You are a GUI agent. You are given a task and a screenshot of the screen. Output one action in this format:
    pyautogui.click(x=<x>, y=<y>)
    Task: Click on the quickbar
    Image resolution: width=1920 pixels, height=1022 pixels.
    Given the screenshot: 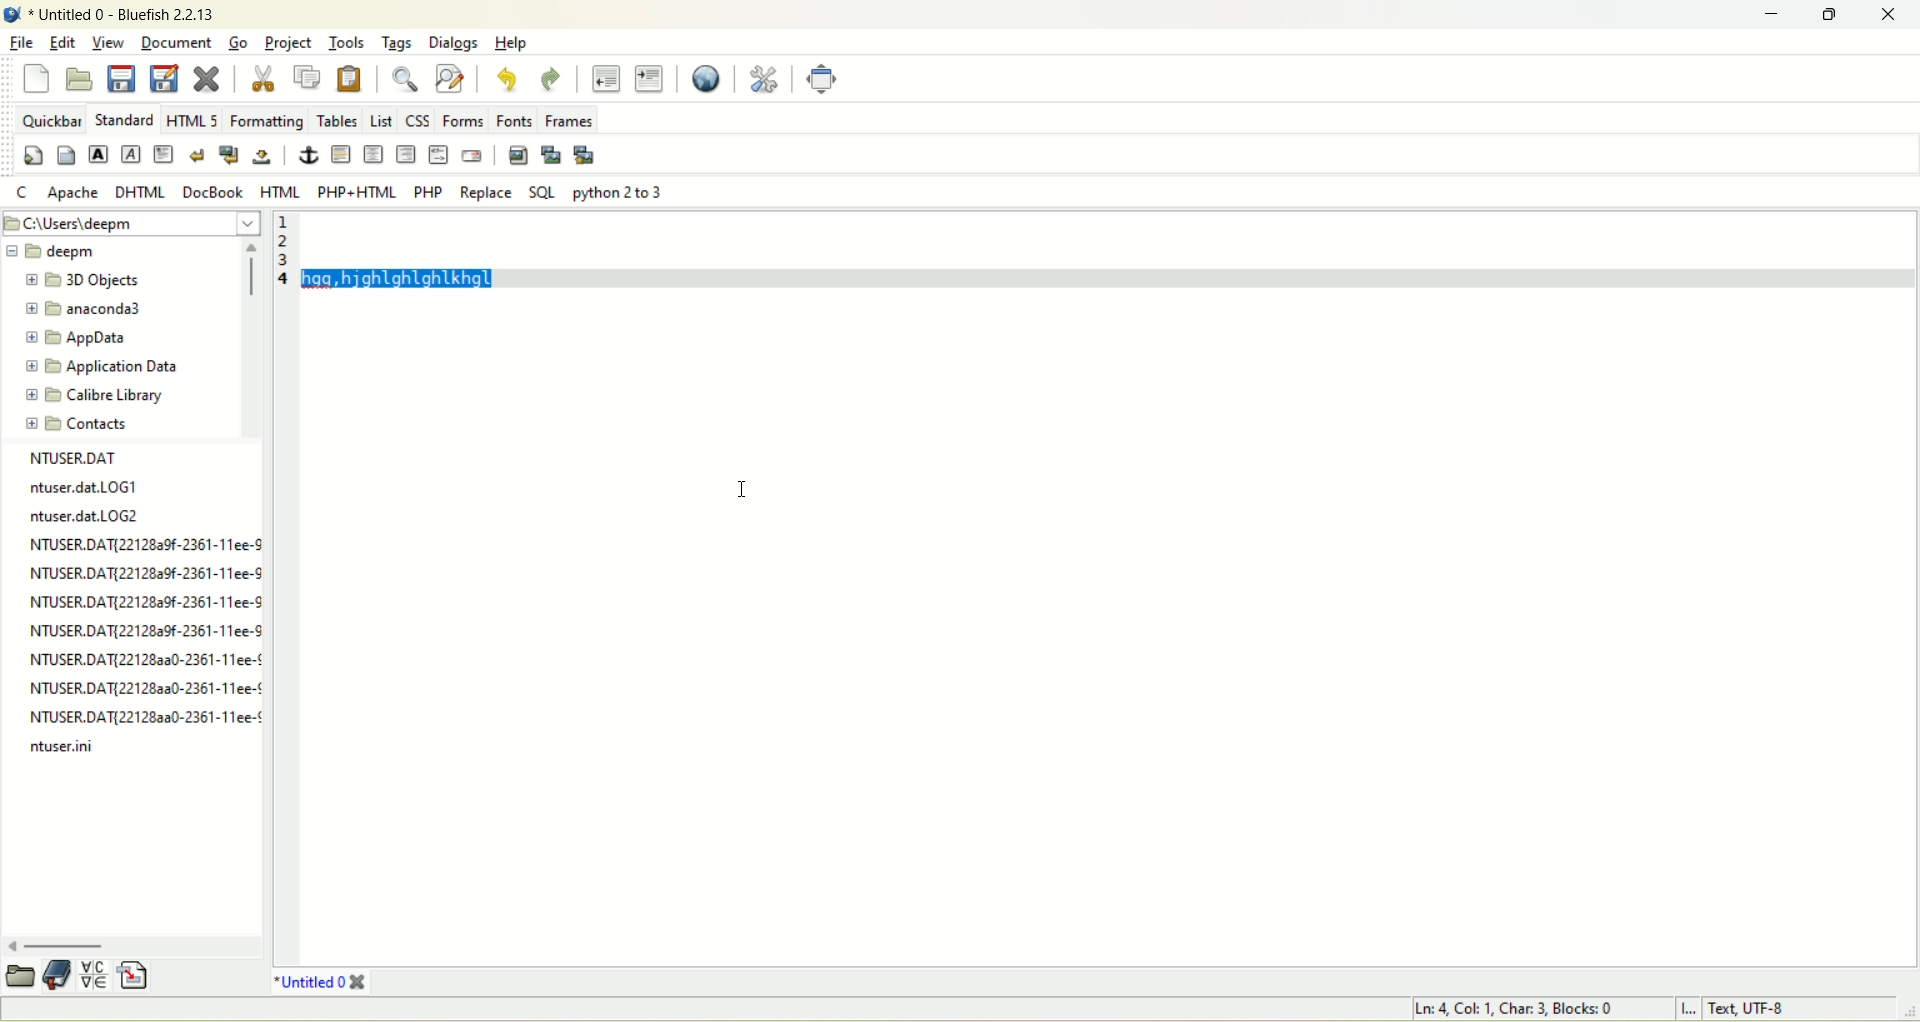 What is the action you would take?
    pyautogui.click(x=51, y=120)
    